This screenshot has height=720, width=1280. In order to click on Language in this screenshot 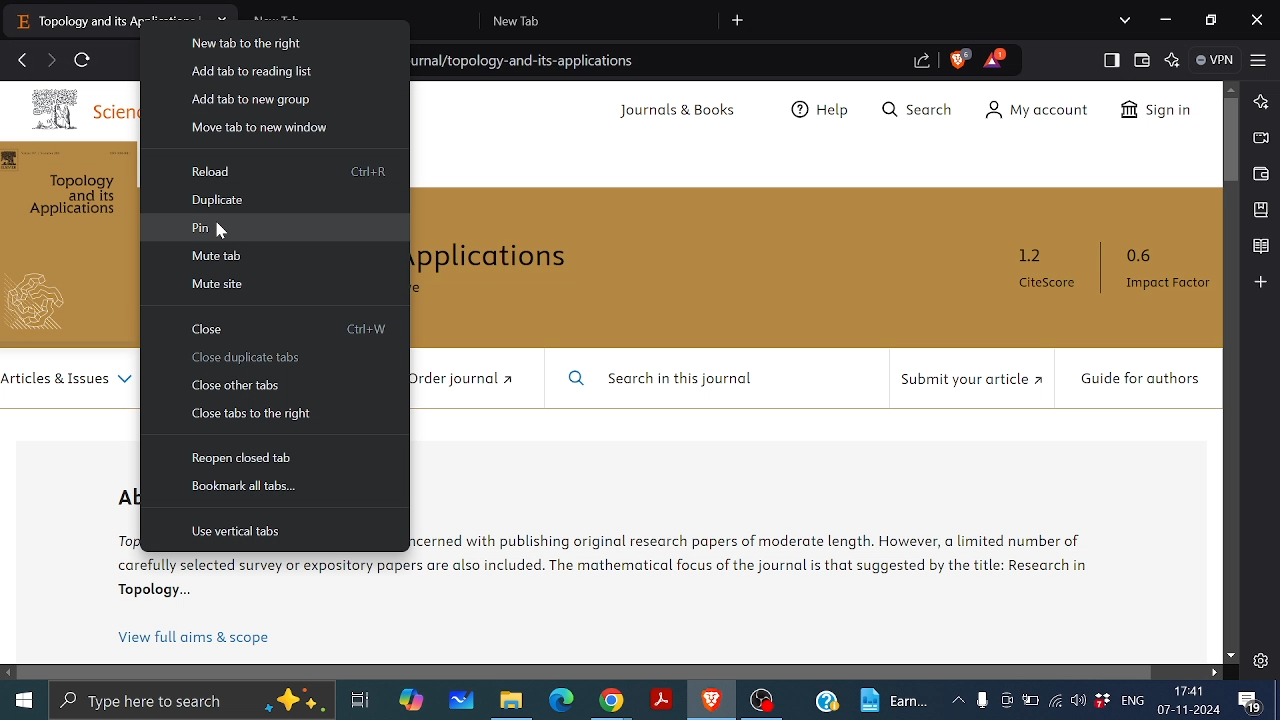, I will do `click(1132, 701)`.